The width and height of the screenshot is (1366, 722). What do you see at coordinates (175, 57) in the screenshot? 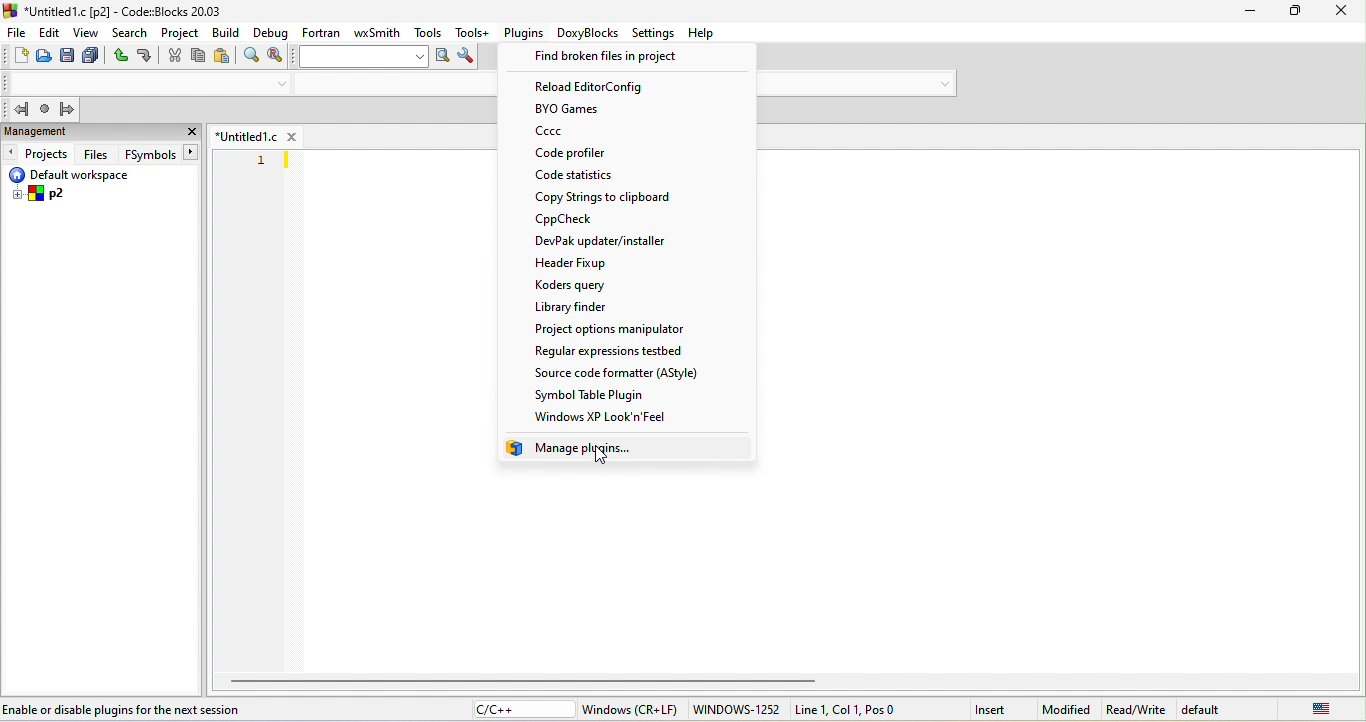
I see `cut` at bounding box center [175, 57].